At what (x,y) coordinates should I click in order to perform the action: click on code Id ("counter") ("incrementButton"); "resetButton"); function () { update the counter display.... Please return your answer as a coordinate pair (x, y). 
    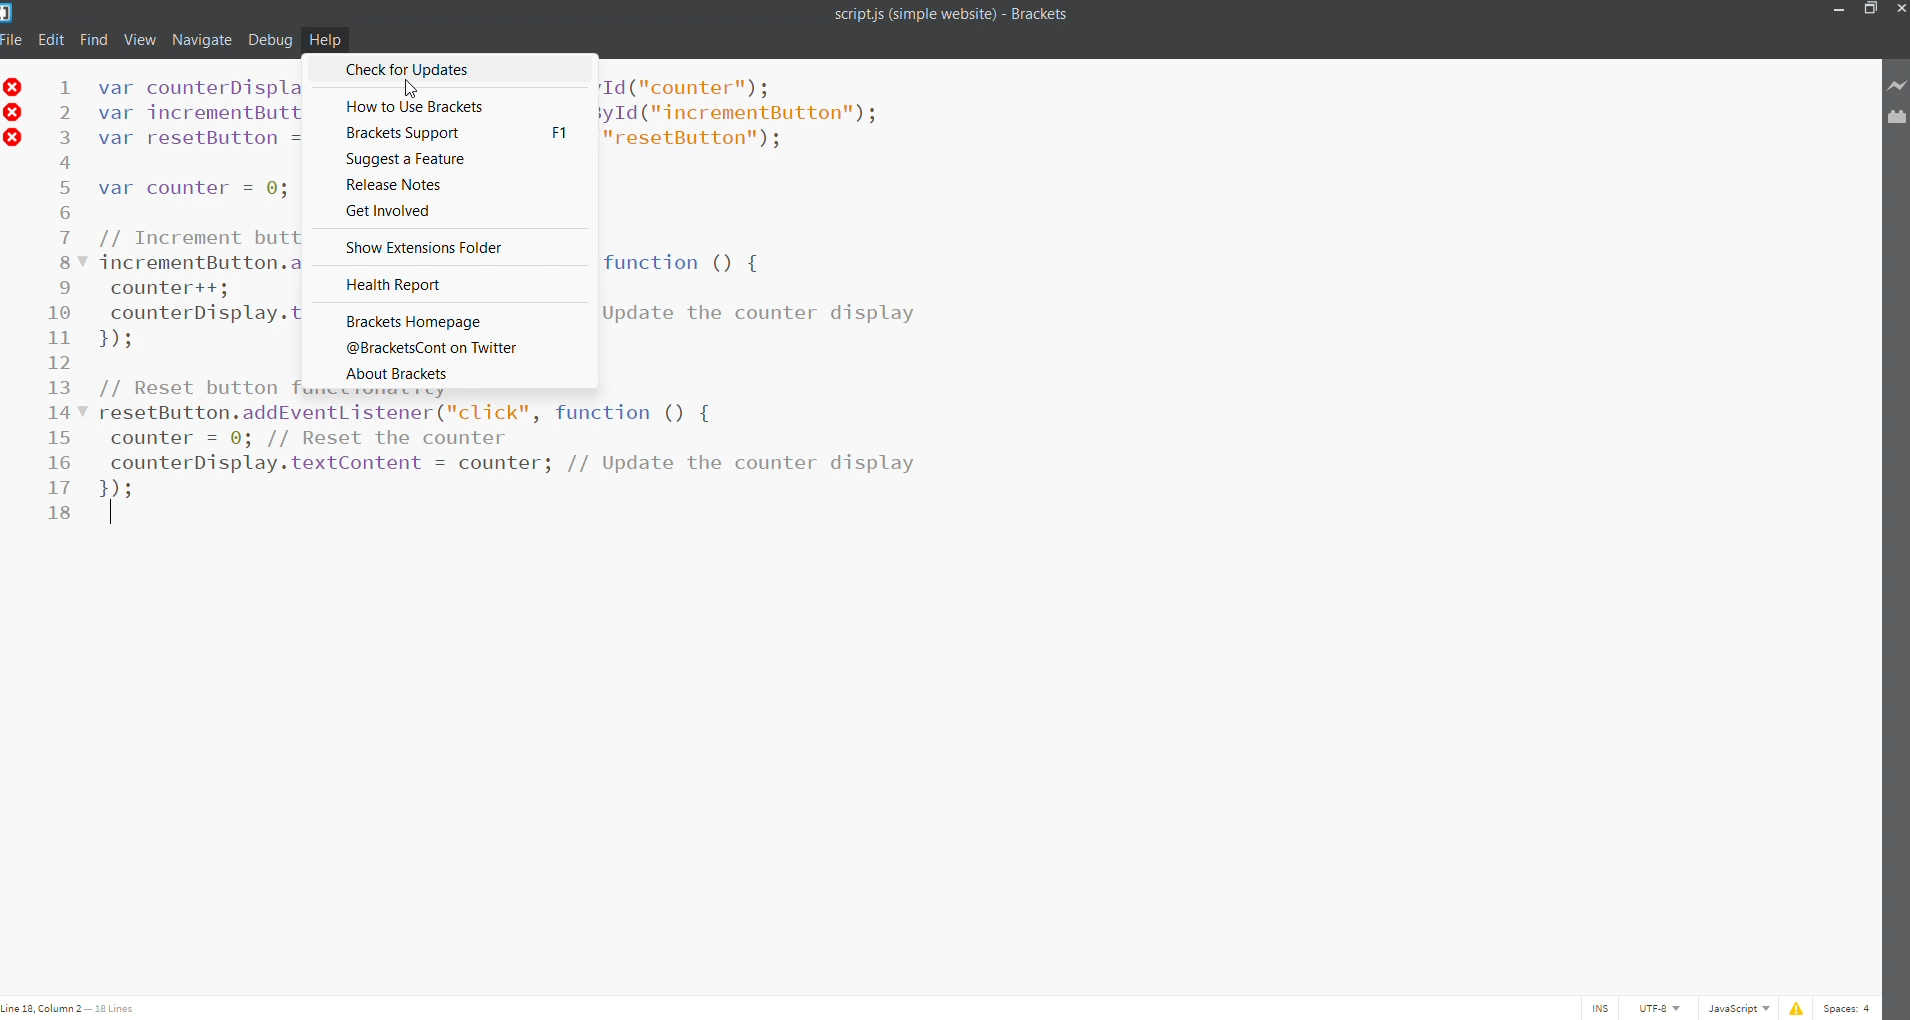
    Looking at the image, I should click on (766, 280).